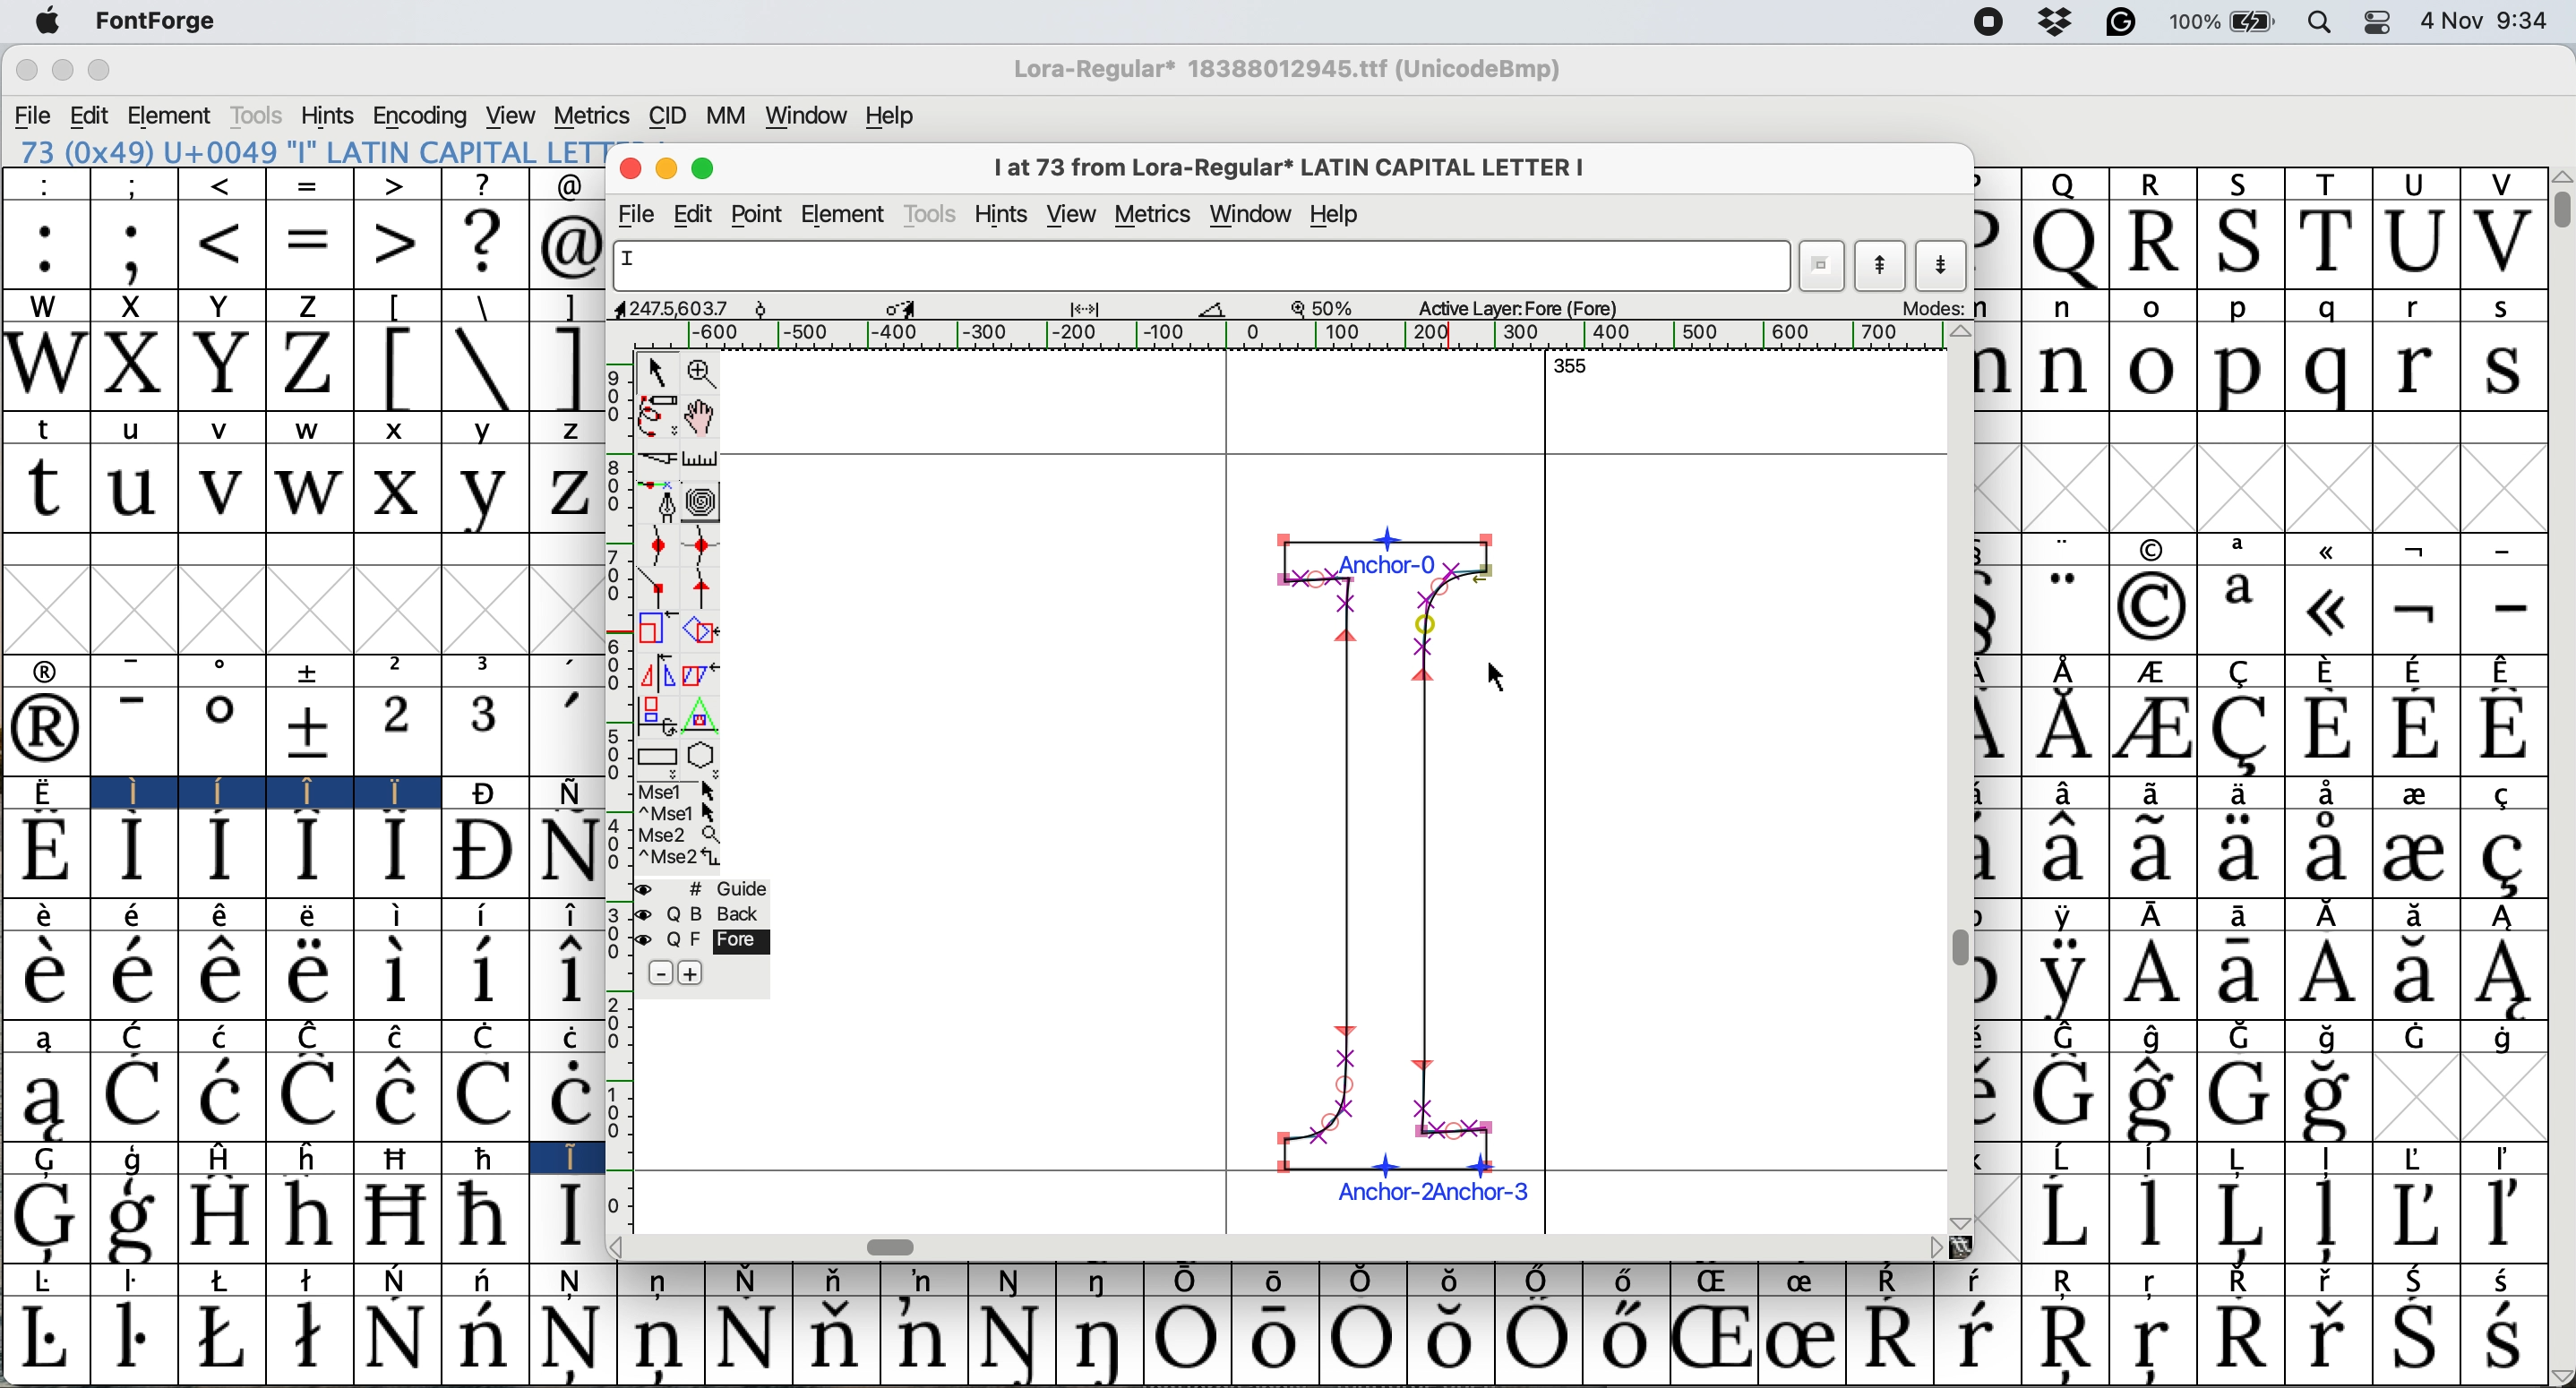 The height and width of the screenshot is (1388, 2576). What do you see at coordinates (631, 169) in the screenshot?
I see `close` at bounding box center [631, 169].